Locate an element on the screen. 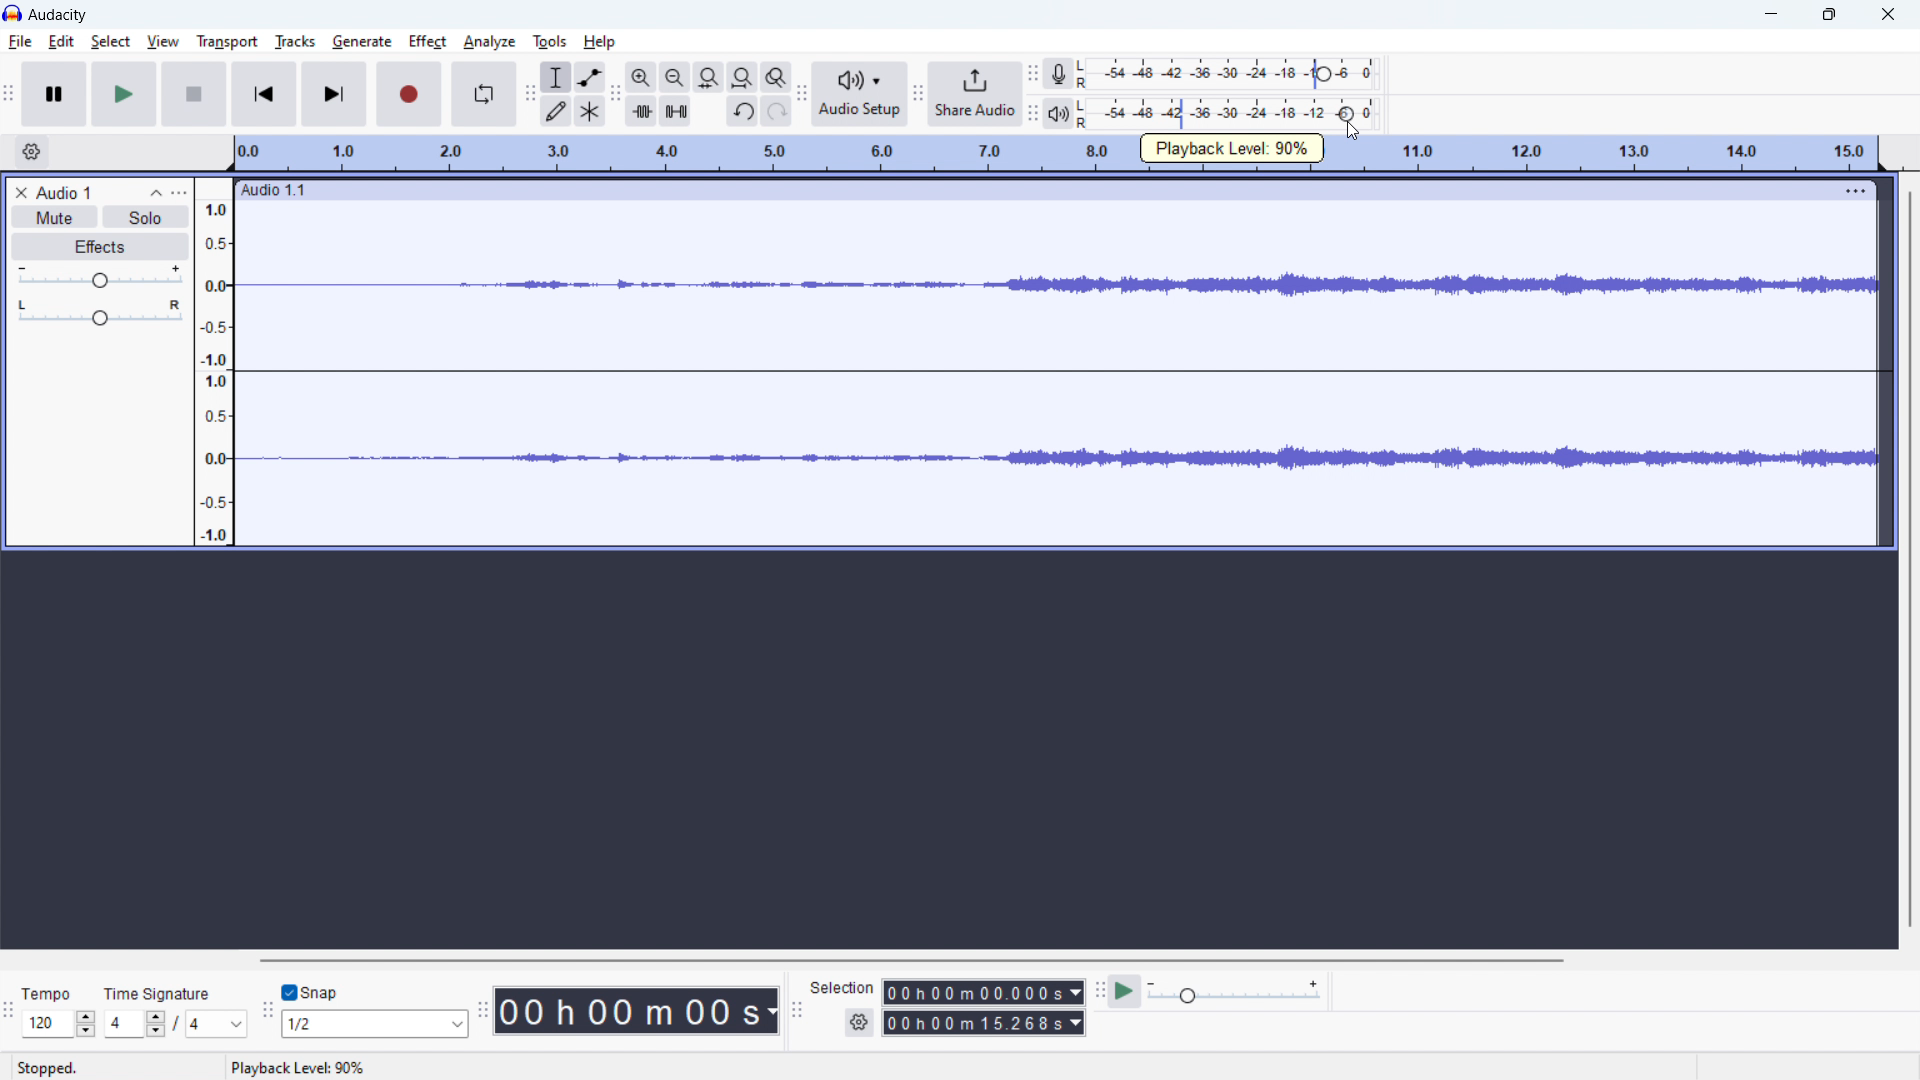 This screenshot has width=1920, height=1080. play is located at coordinates (122, 94).